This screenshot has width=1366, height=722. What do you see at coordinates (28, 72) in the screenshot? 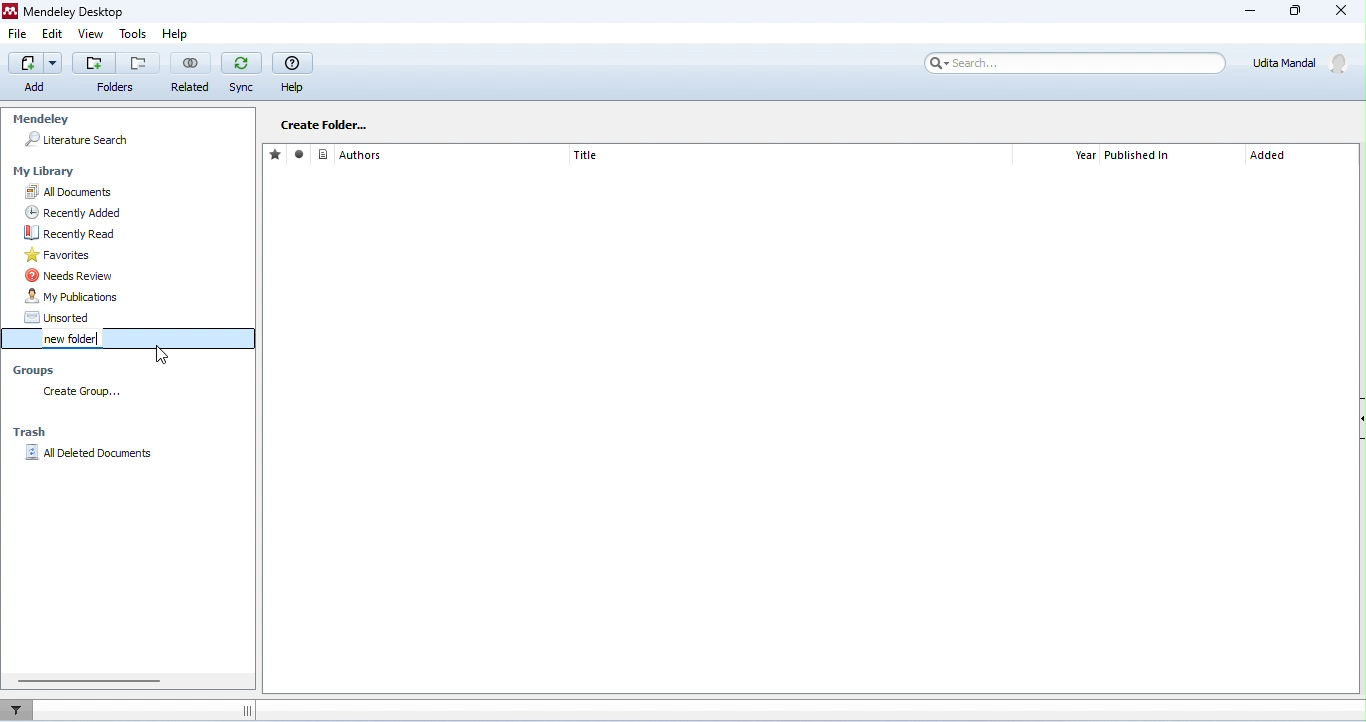
I see `add` at bounding box center [28, 72].